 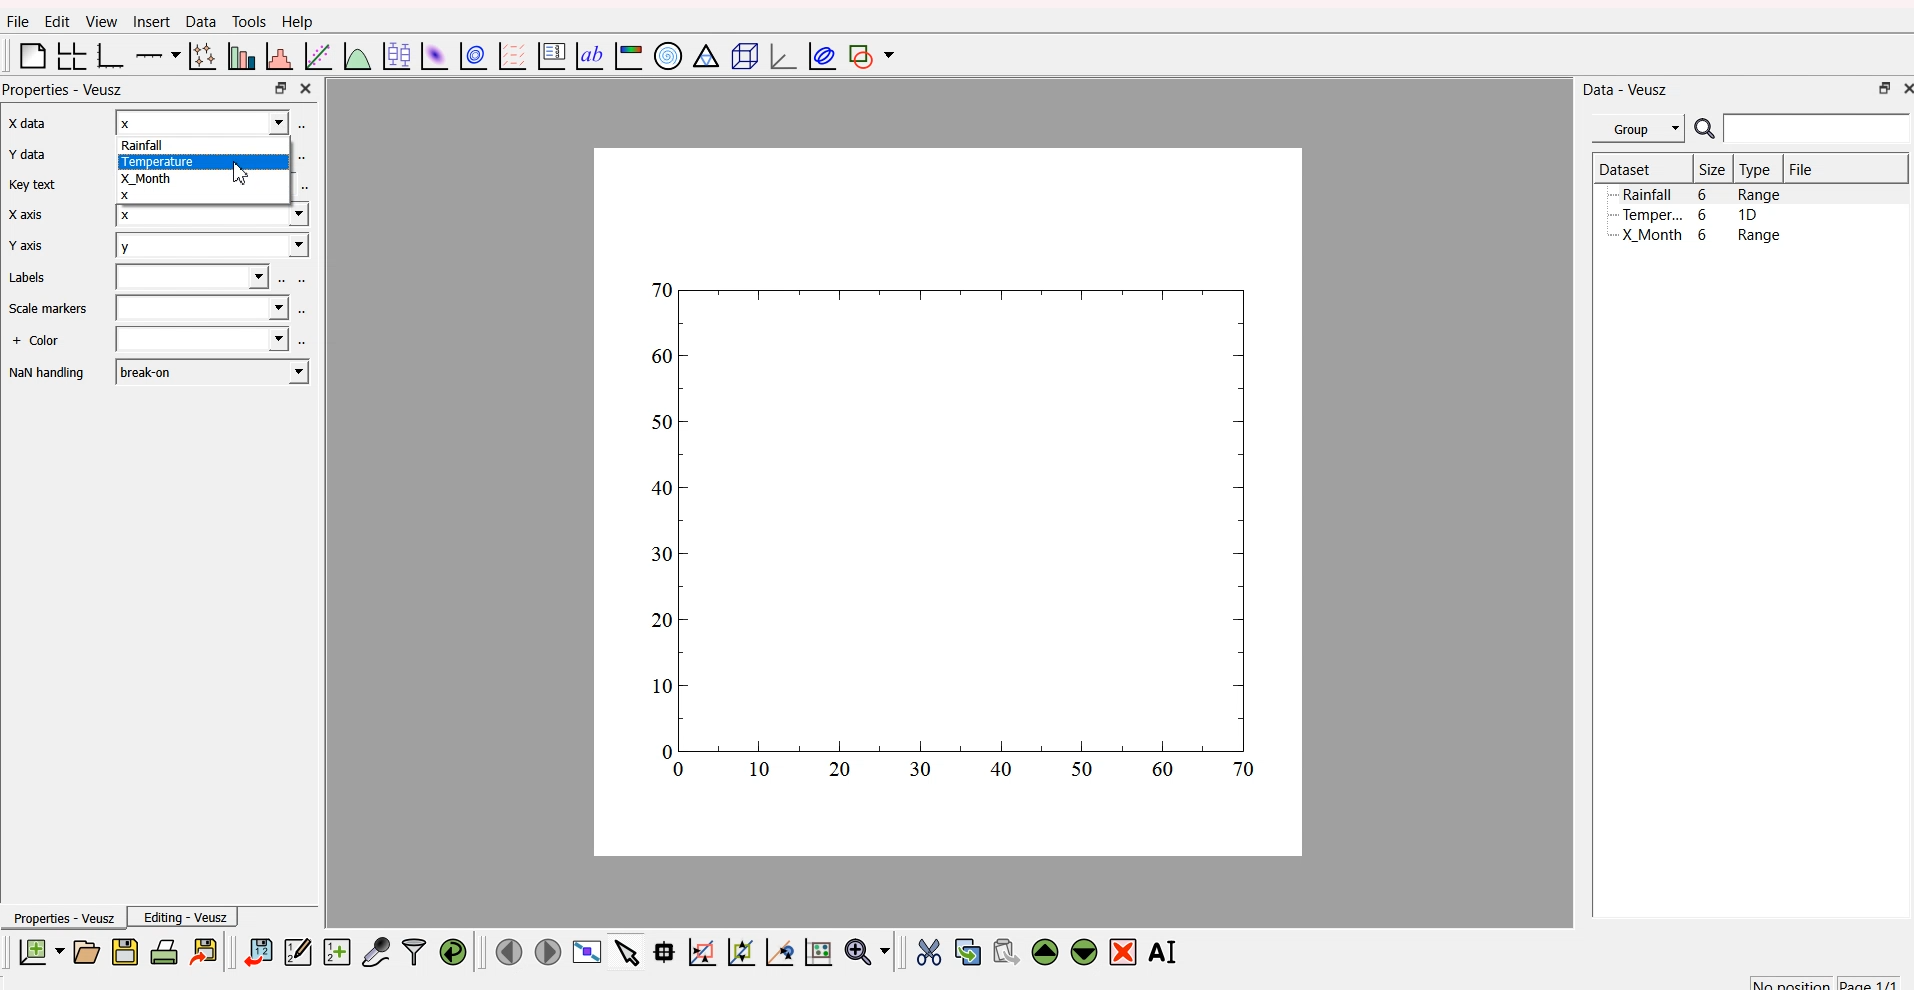 What do you see at coordinates (195, 278) in the screenshot?
I see `field` at bounding box center [195, 278].